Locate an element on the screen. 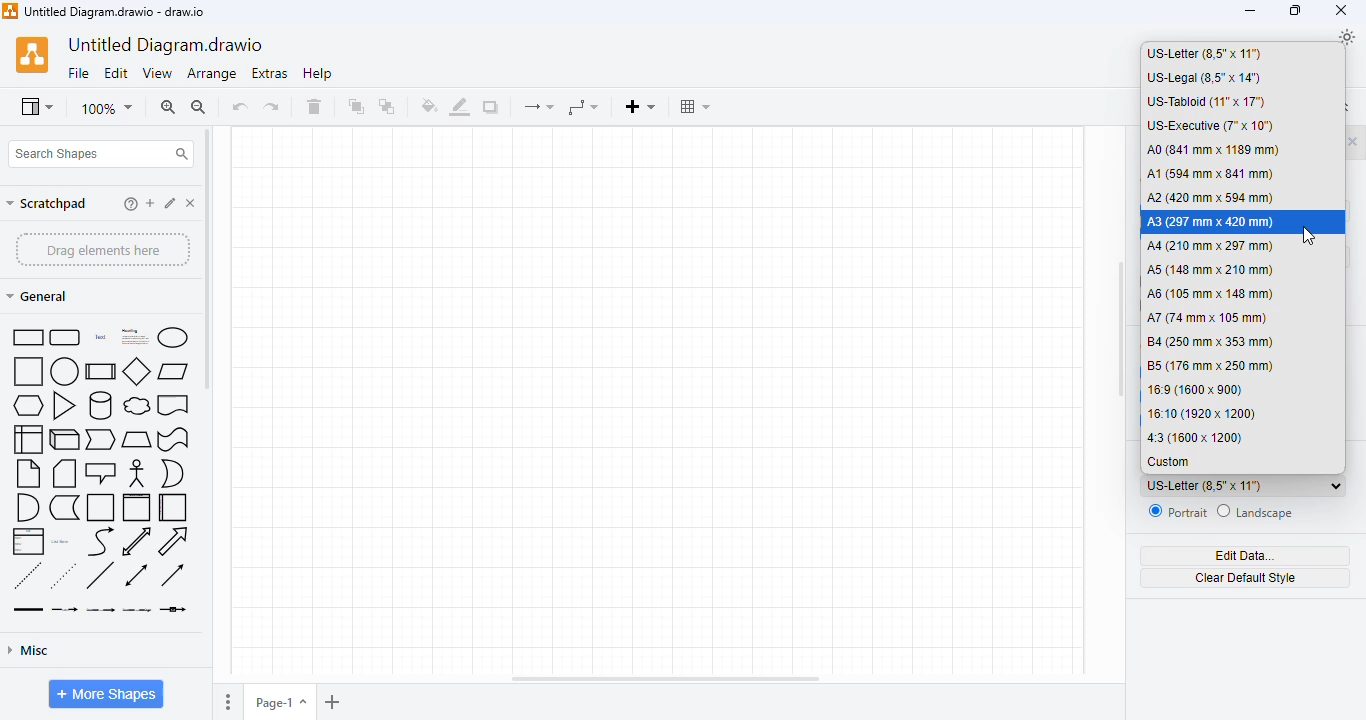 This screenshot has height=720, width=1366. US-legal is located at coordinates (1205, 78).